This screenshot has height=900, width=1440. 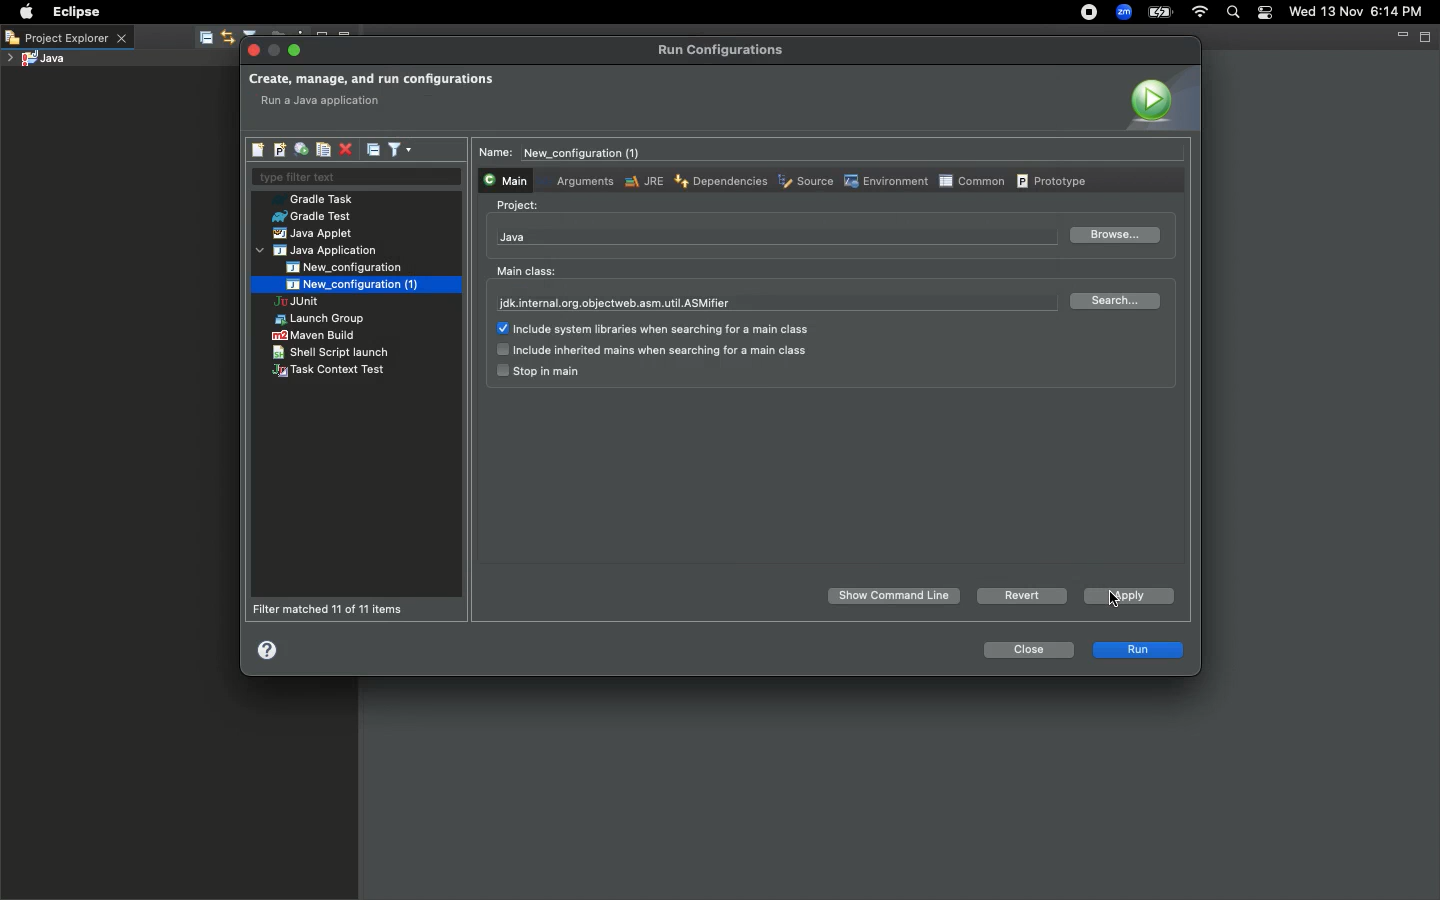 I want to click on New launch configuration, so click(x=259, y=150).